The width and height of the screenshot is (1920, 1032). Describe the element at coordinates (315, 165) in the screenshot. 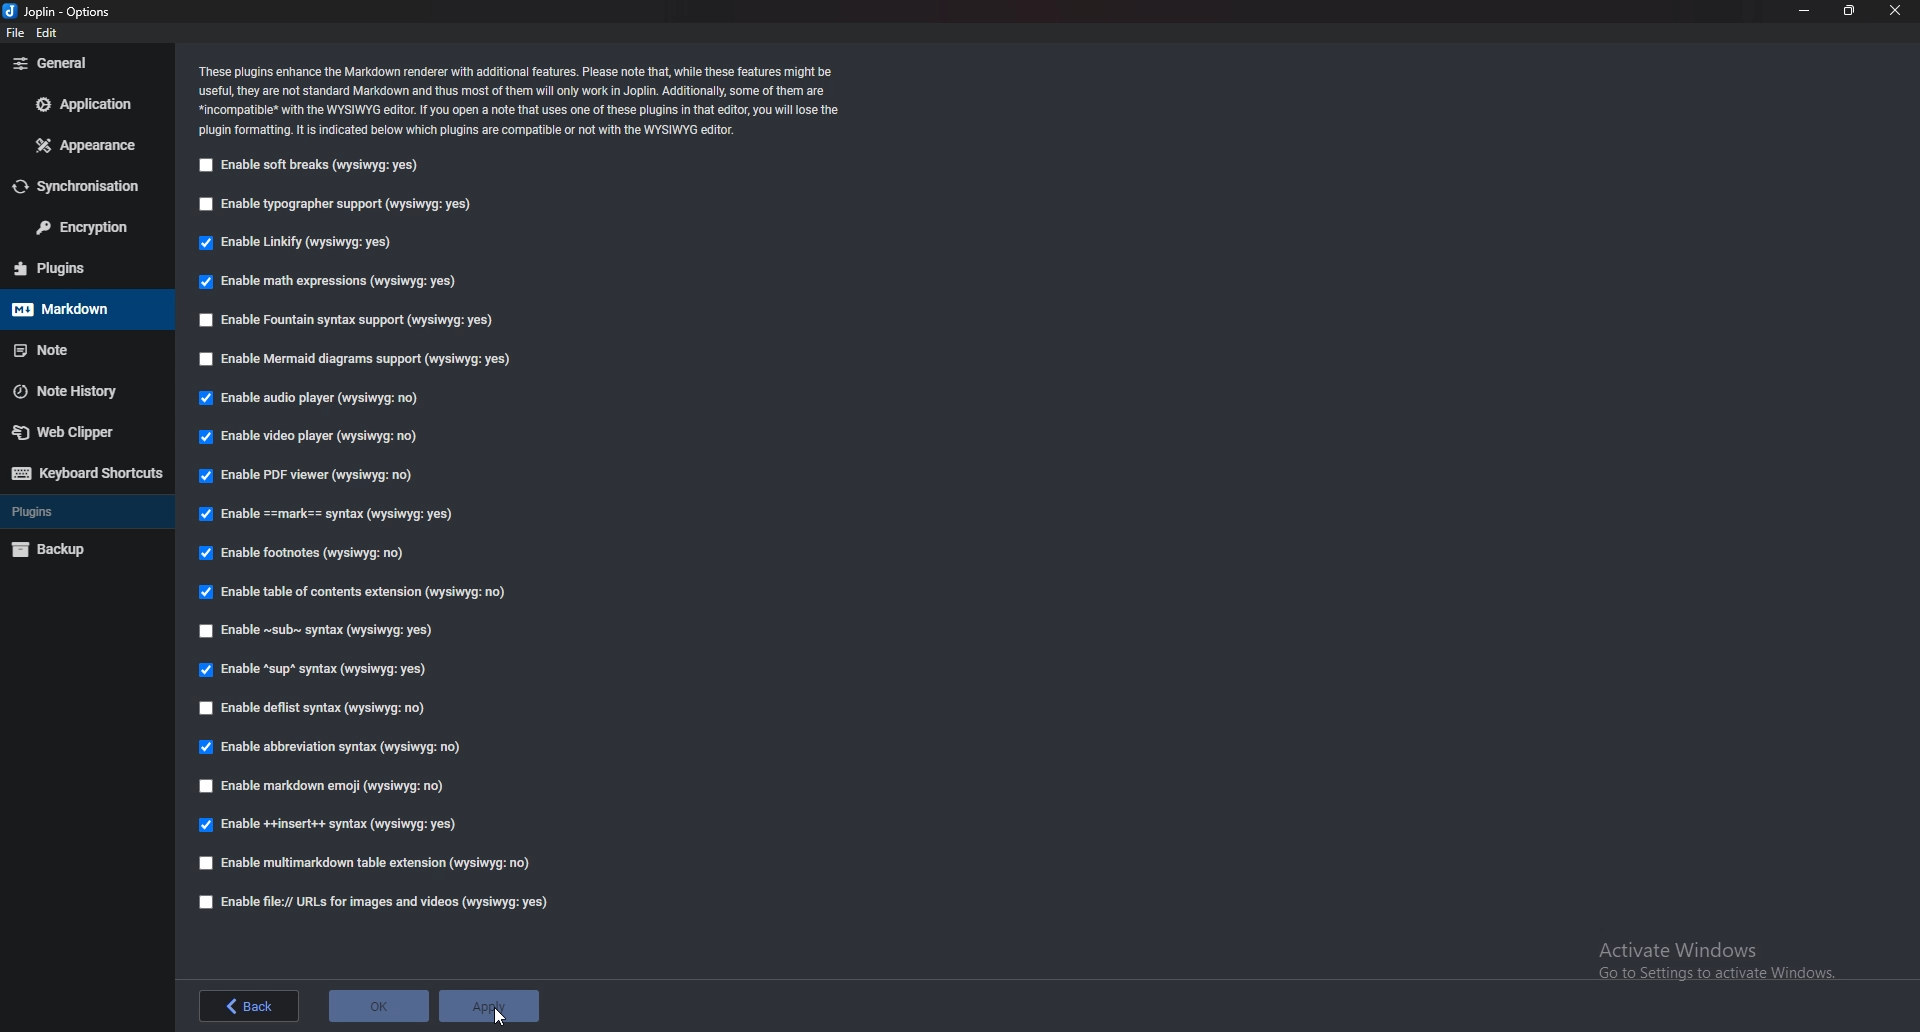

I see `enable soft breaks` at that location.